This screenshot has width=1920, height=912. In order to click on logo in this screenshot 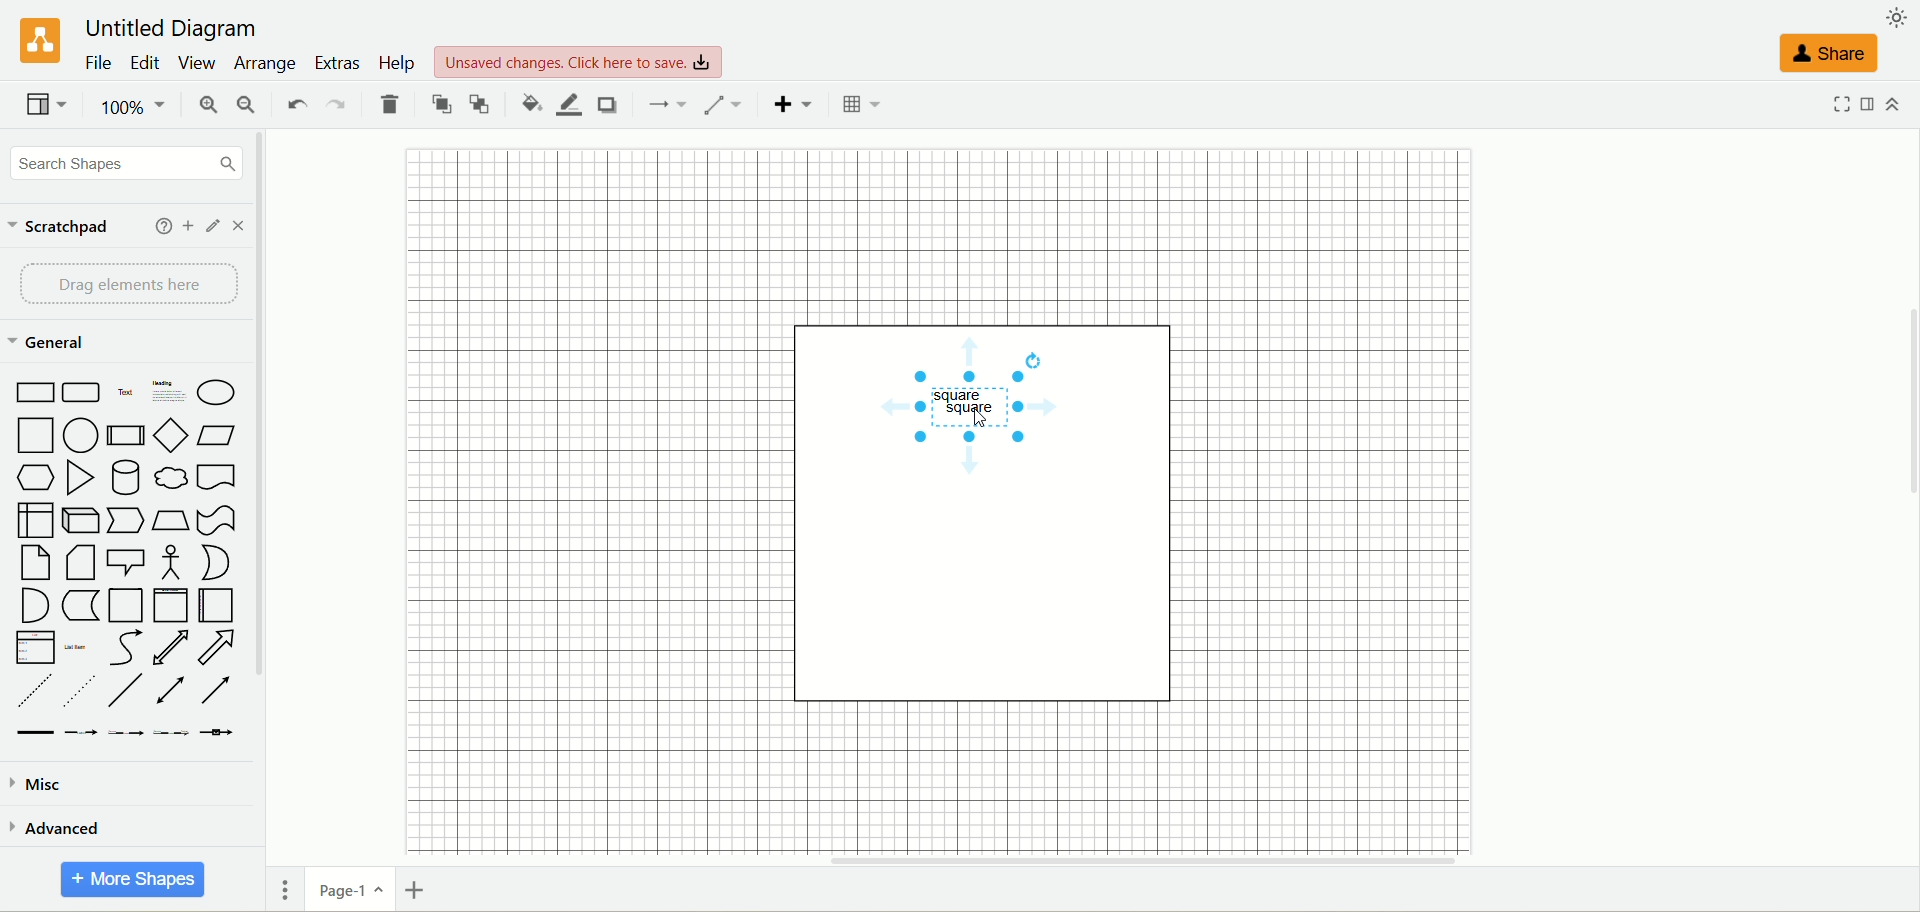, I will do `click(38, 42)`.